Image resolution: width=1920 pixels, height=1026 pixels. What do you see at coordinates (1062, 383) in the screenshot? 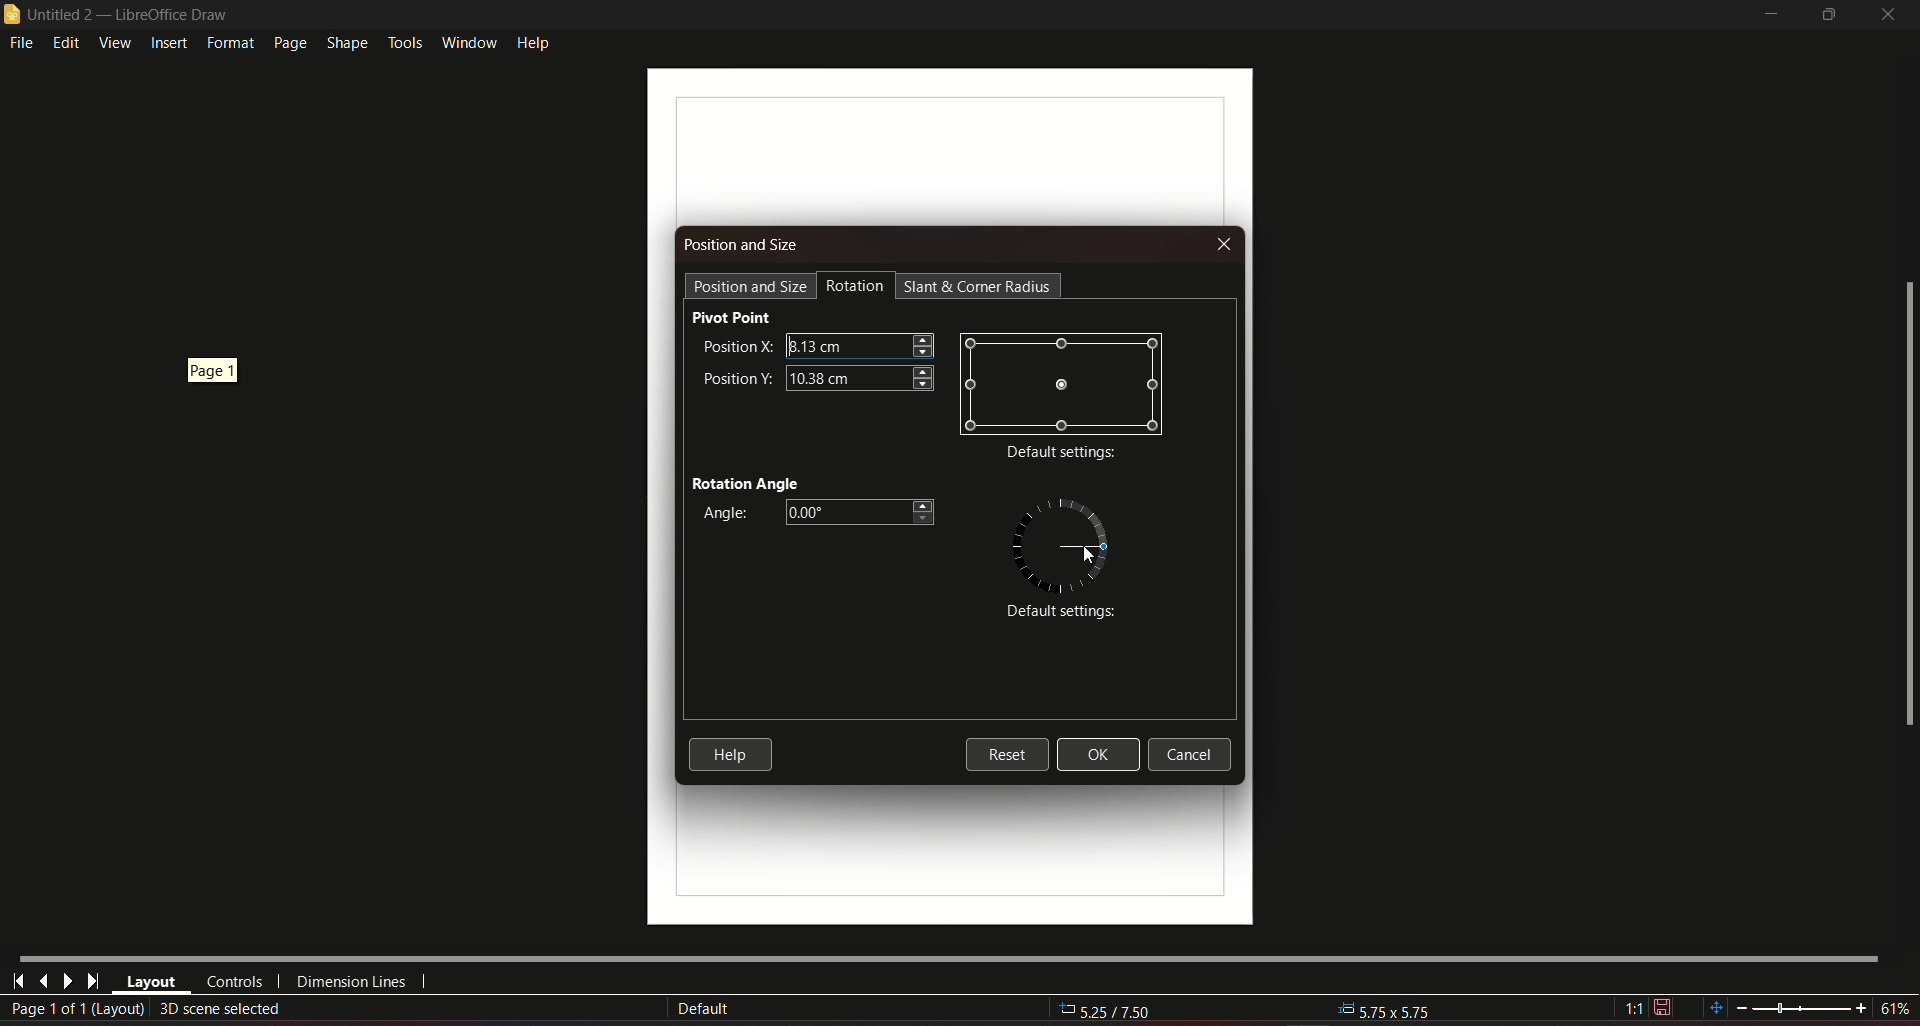
I see `graphic` at bounding box center [1062, 383].